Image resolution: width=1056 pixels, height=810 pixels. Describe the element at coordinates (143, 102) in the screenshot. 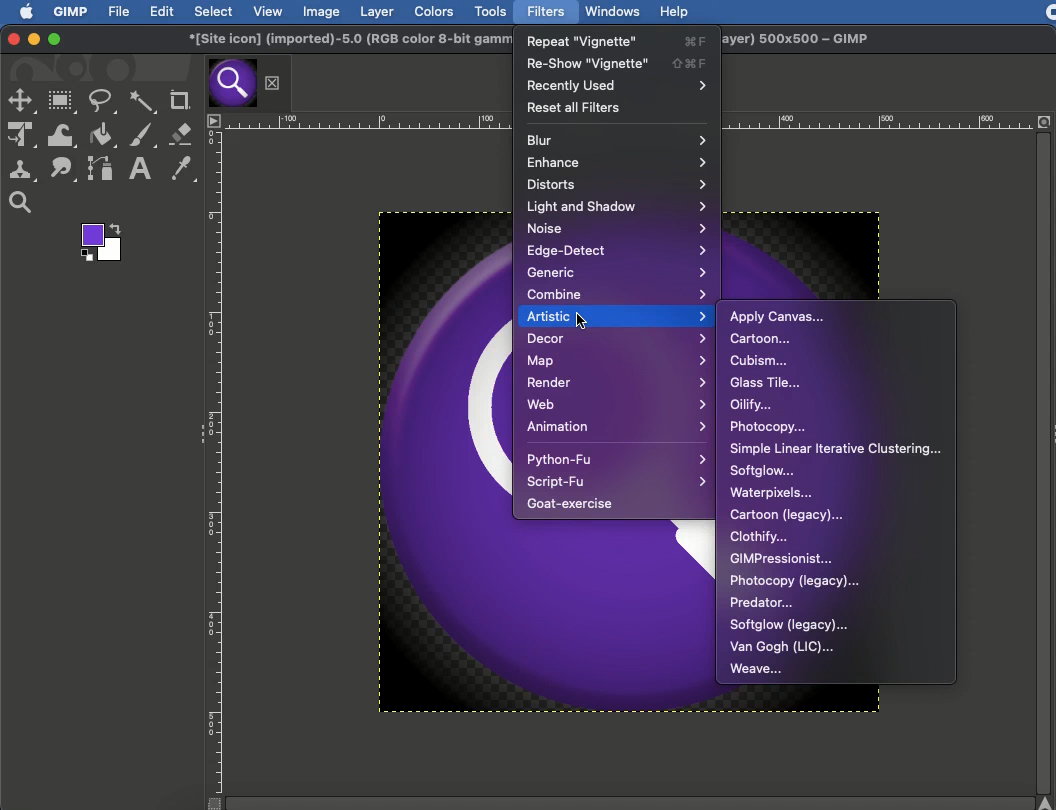

I see `Fuzzy selection` at that location.